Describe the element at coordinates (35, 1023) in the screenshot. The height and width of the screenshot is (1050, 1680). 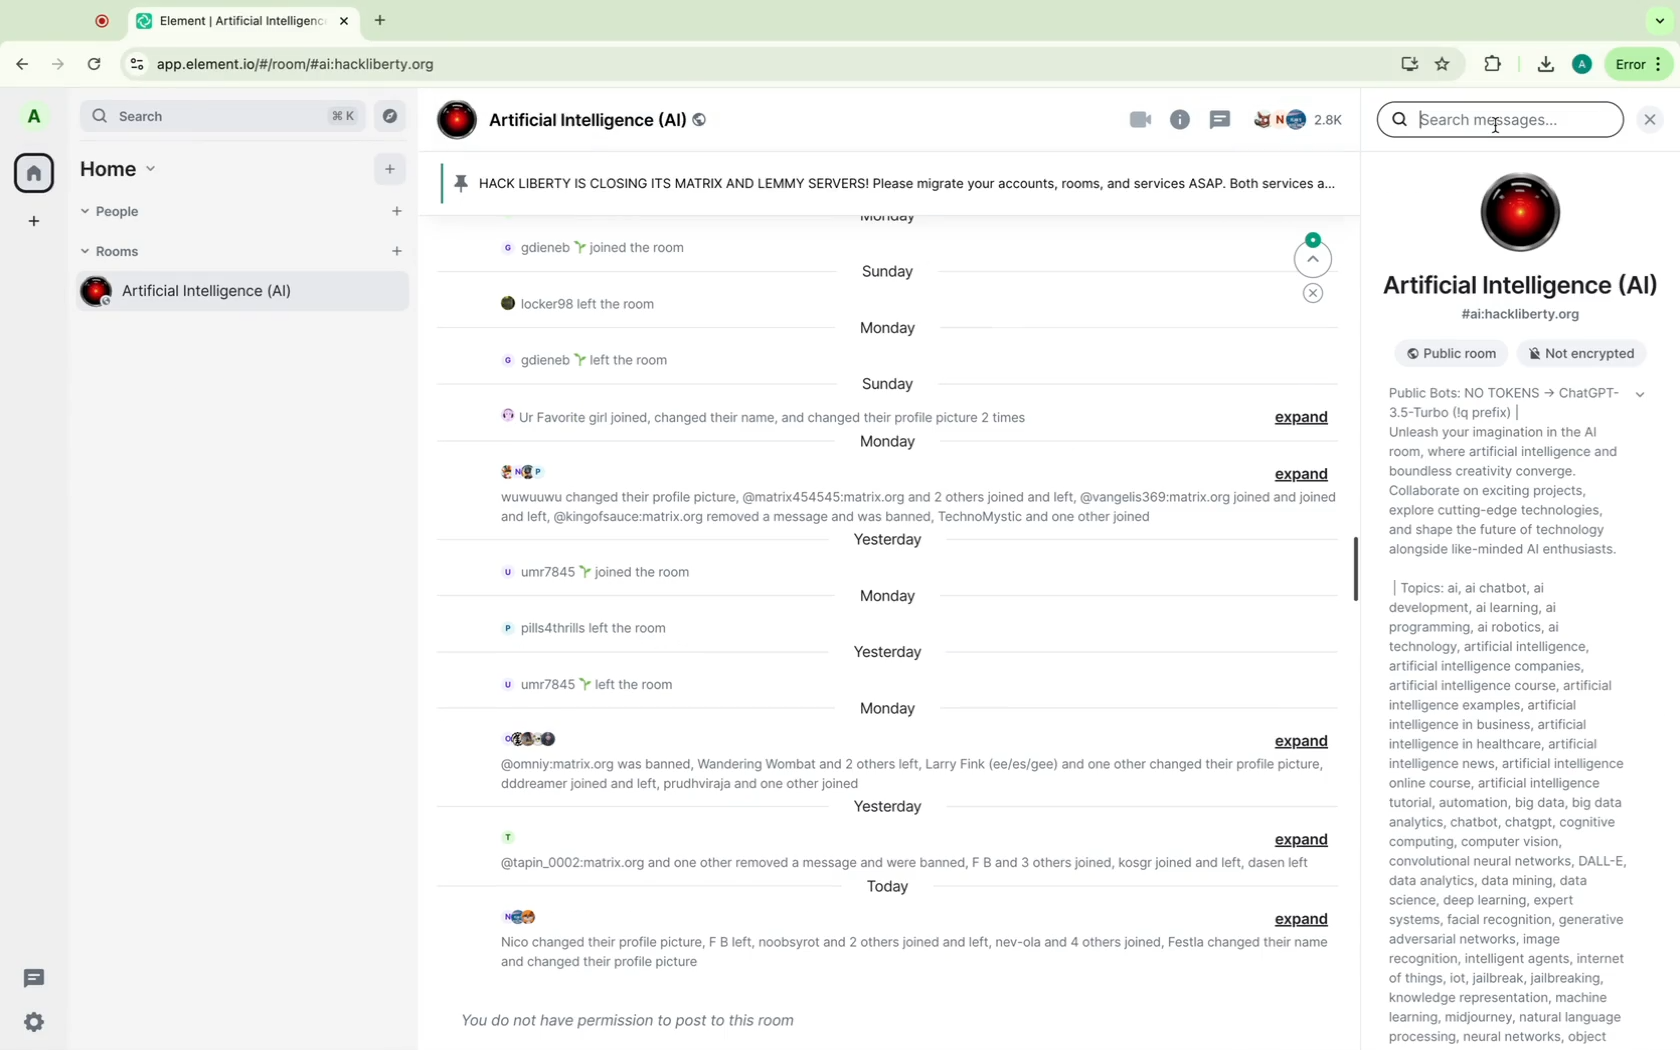
I see `quick settings` at that location.